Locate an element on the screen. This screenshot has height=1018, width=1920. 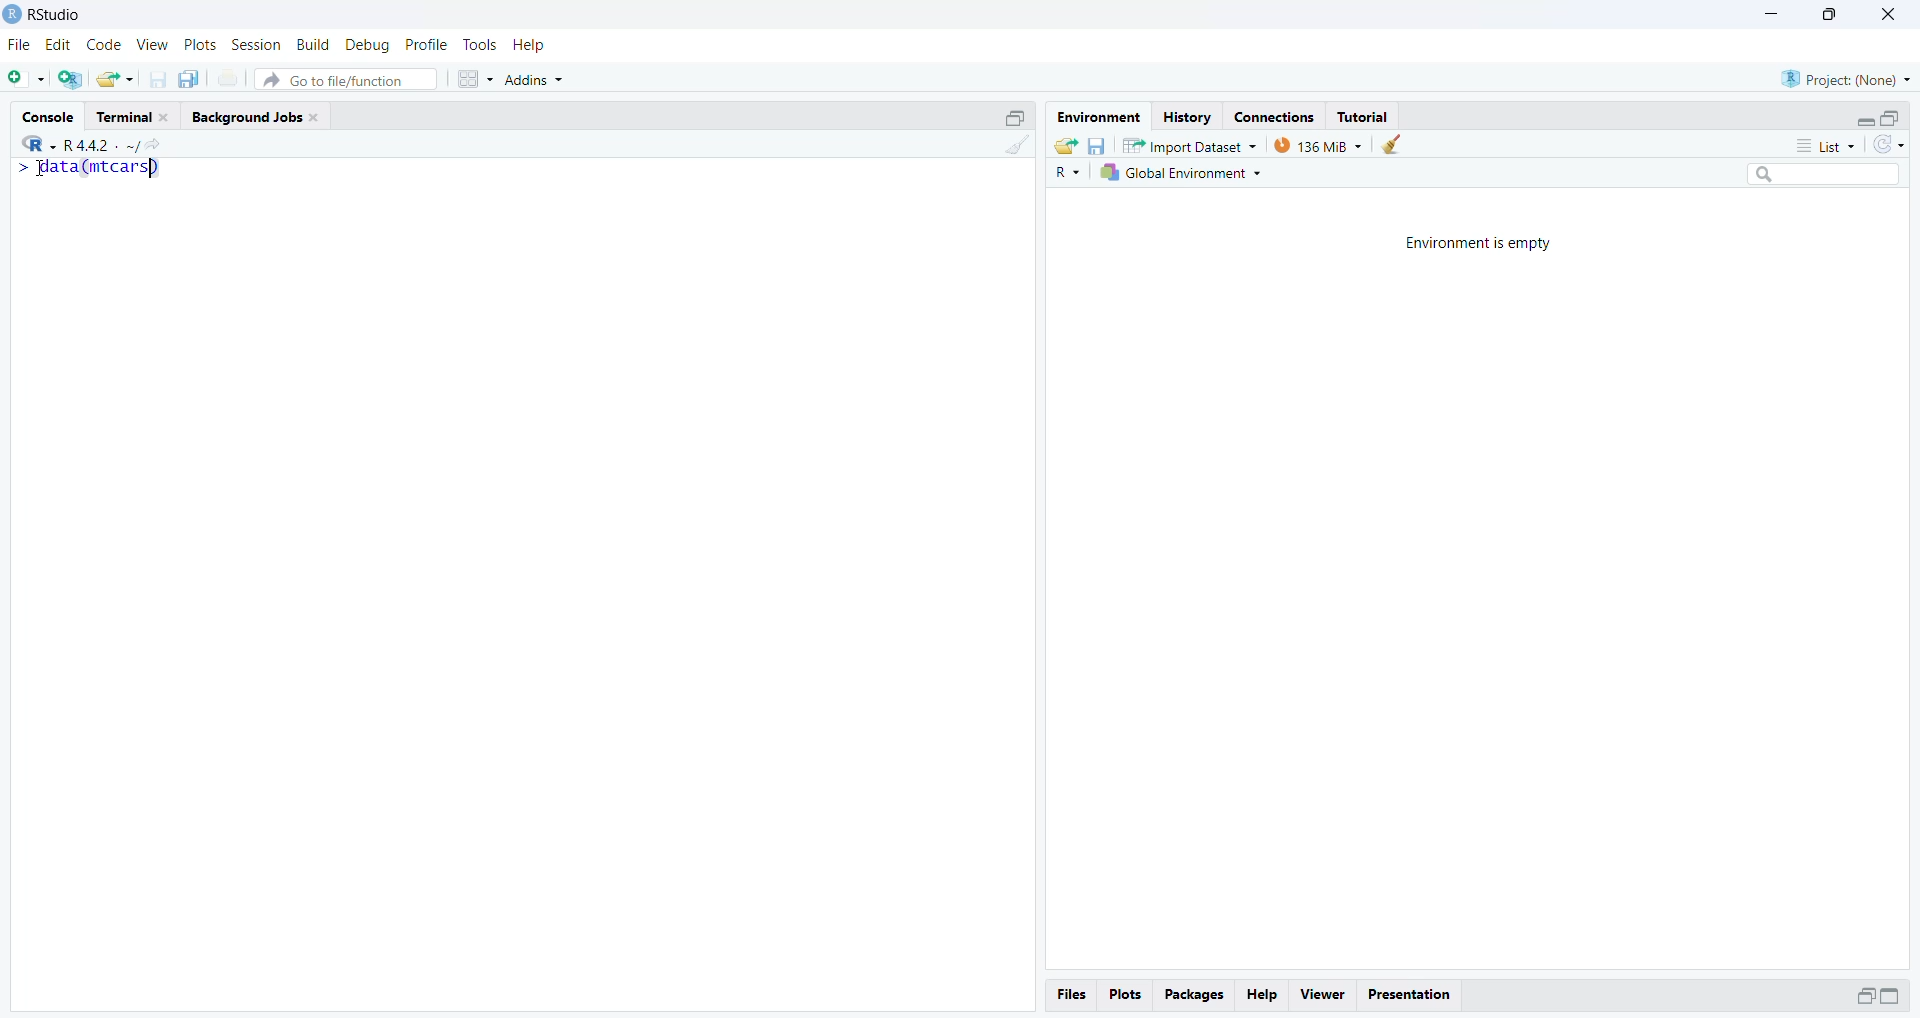
RStudio is located at coordinates (53, 15).